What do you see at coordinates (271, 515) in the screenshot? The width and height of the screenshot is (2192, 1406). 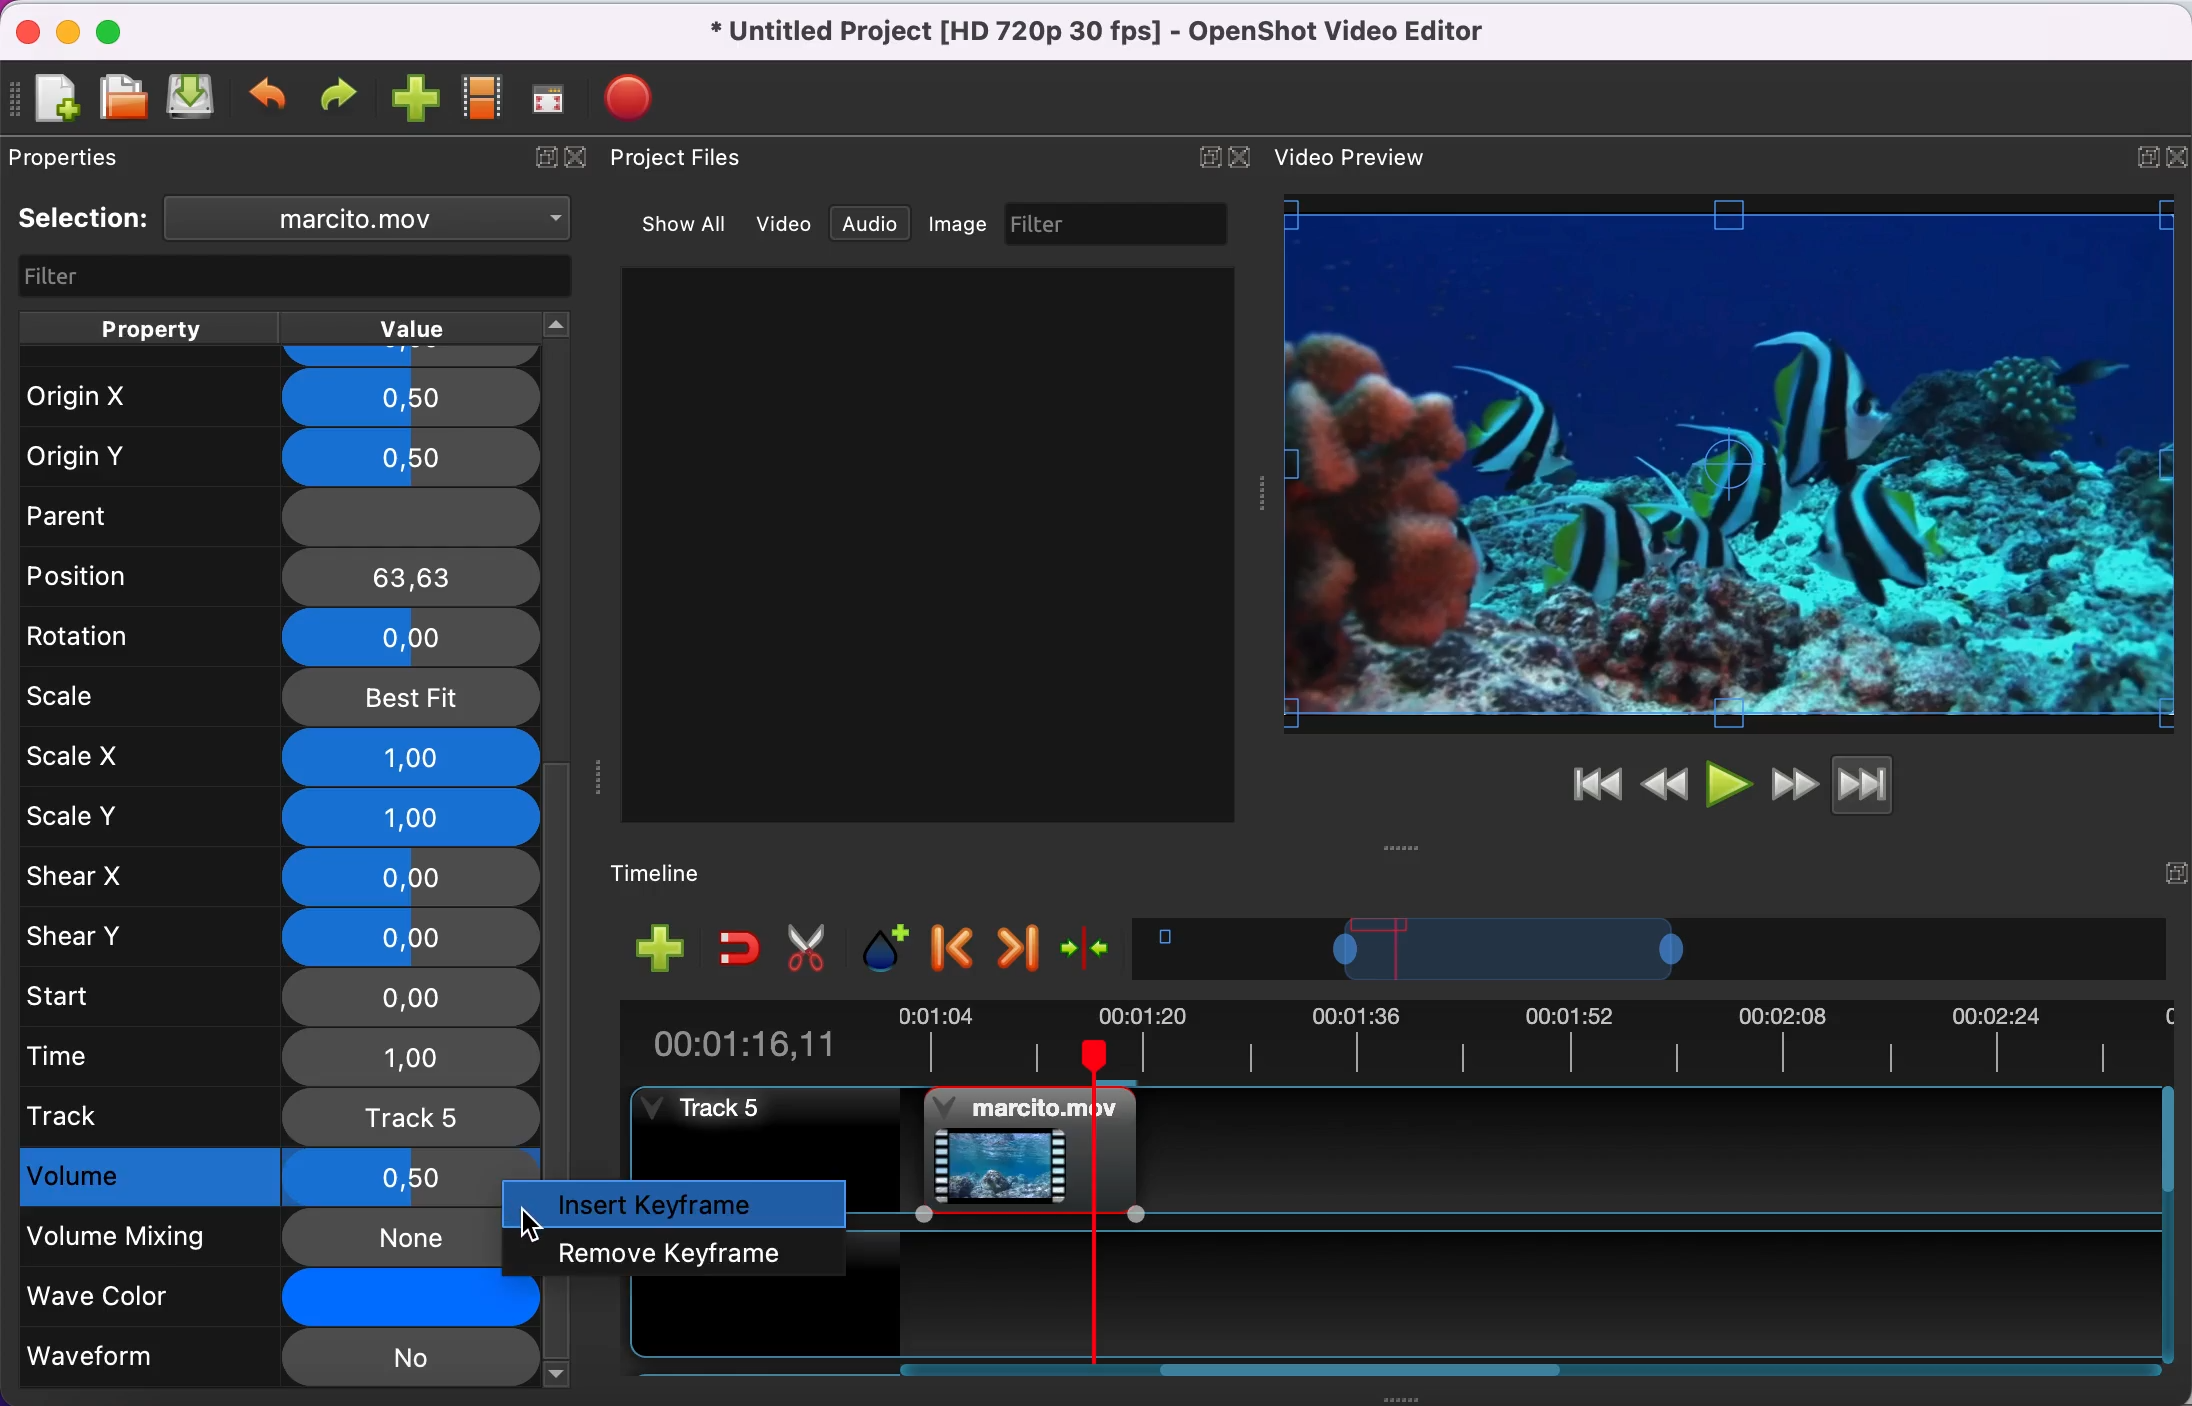 I see `parent` at bounding box center [271, 515].